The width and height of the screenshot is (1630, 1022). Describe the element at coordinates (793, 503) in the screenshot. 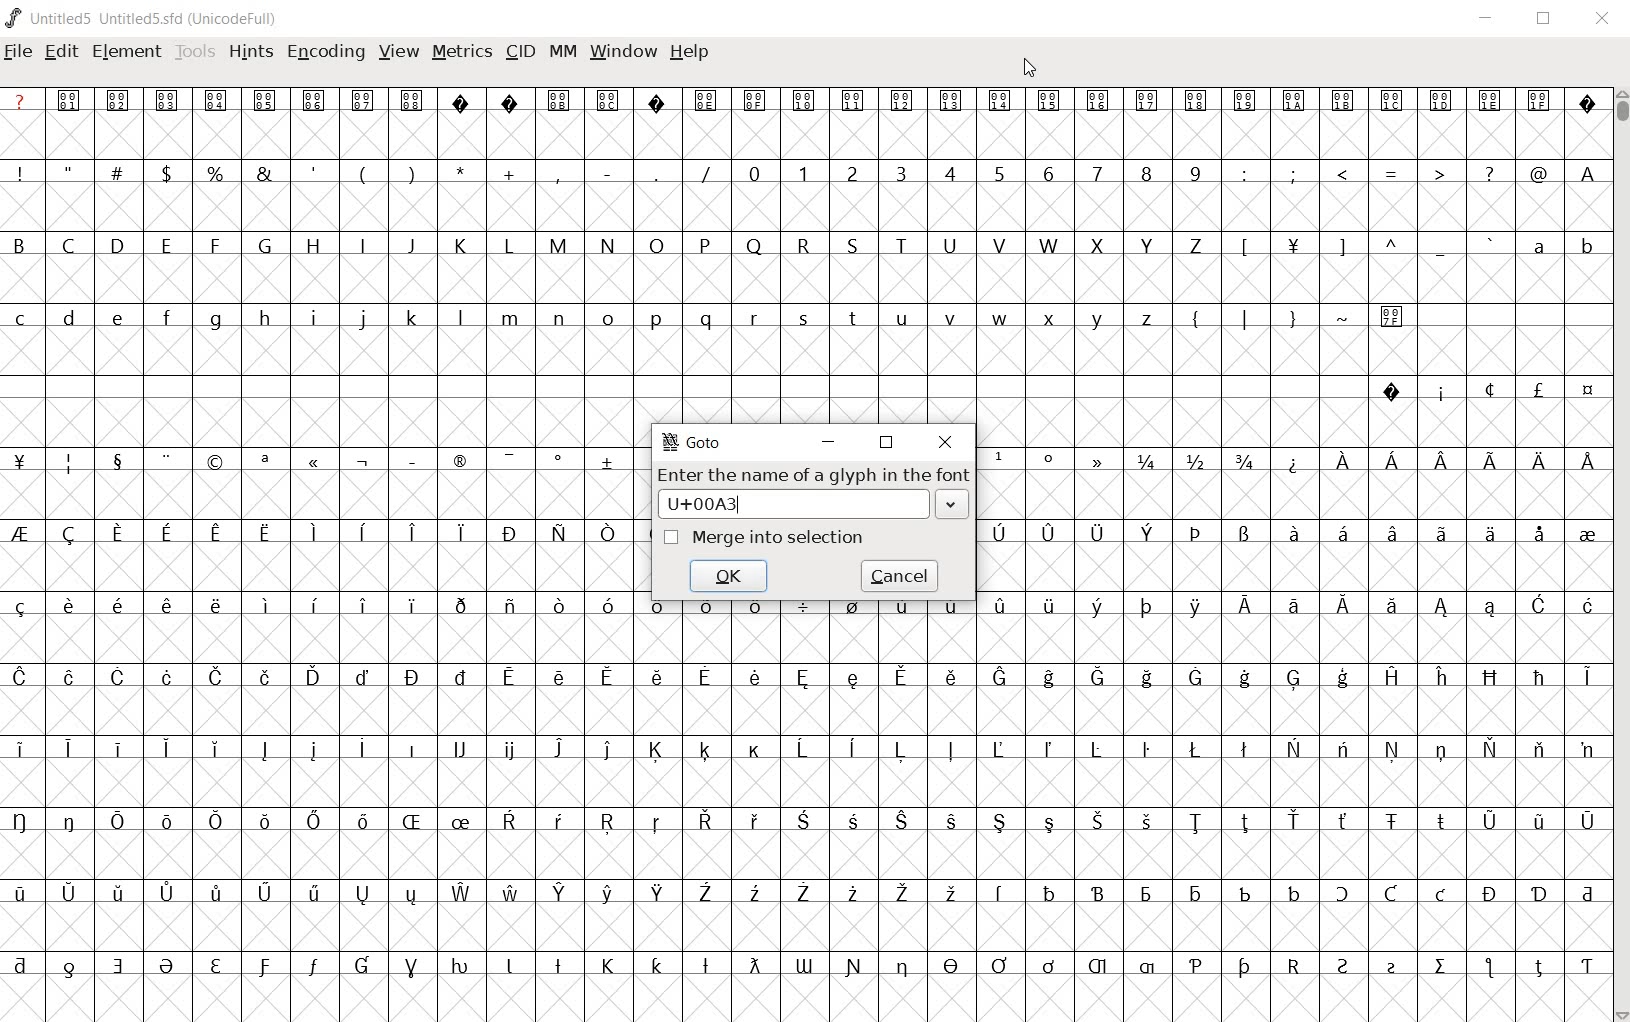

I see `Unicode value` at that location.